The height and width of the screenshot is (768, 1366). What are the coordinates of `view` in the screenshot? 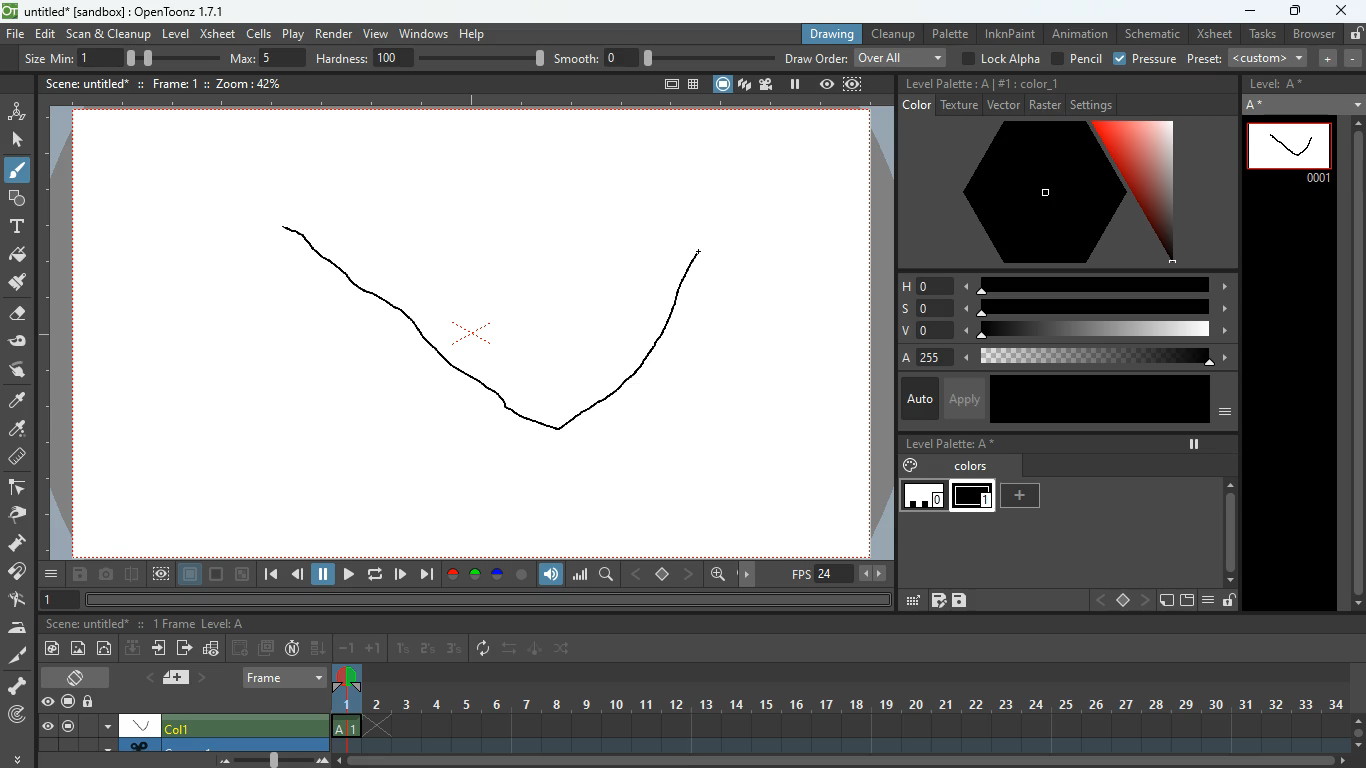 It's located at (827, 84).